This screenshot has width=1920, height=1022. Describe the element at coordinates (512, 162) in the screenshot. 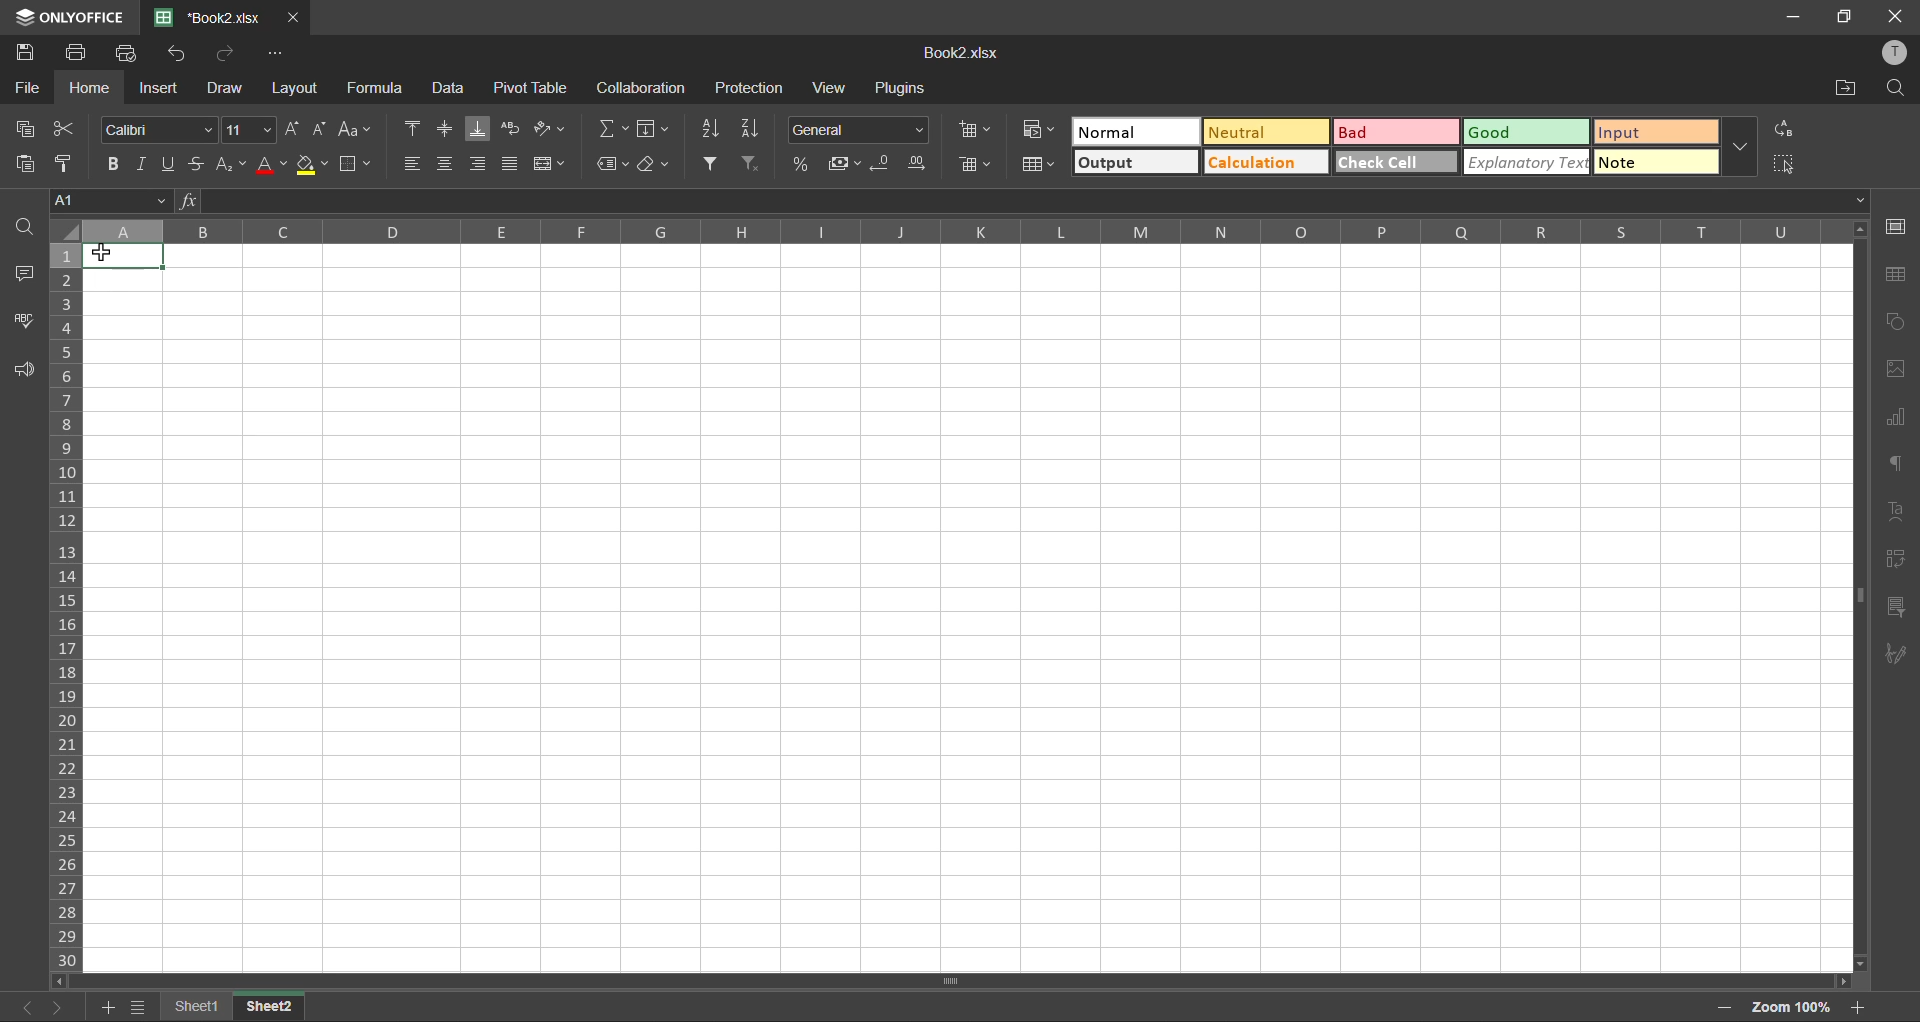

I see `justified` at that location.